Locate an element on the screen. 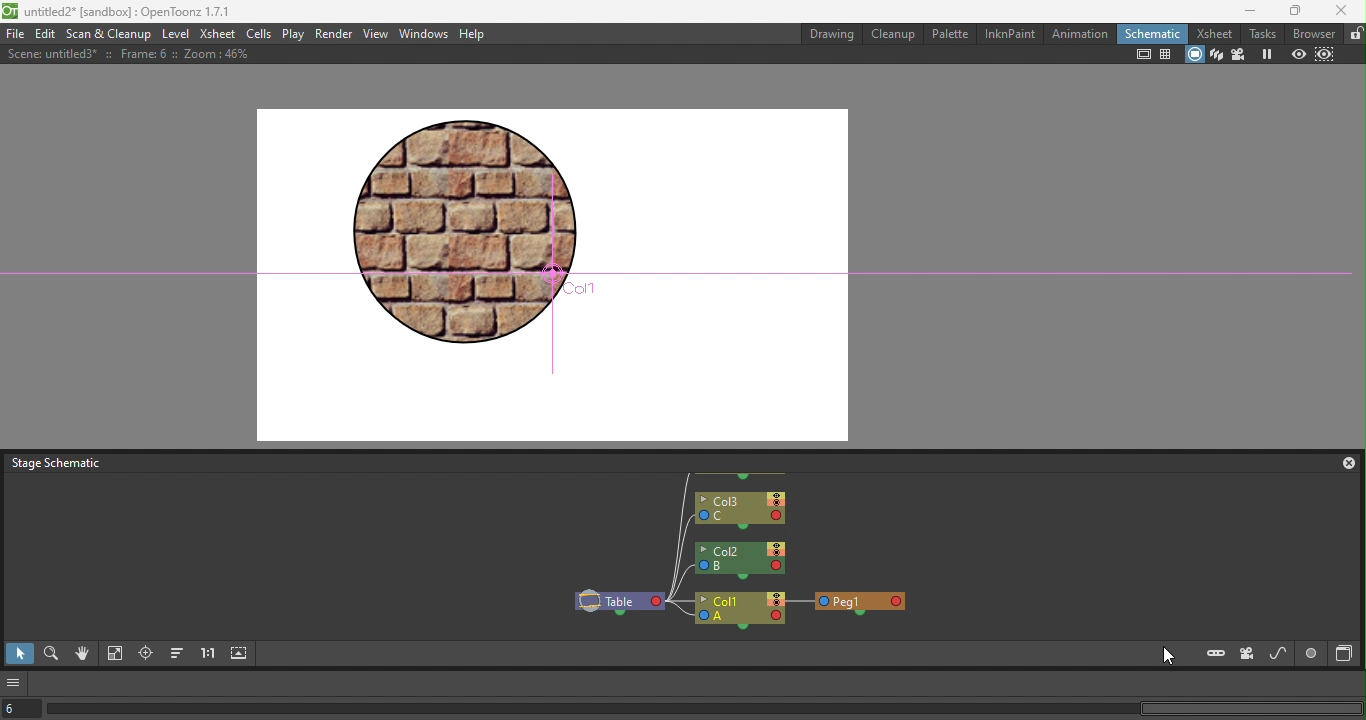  Edit is located at coordinates (45, 34).